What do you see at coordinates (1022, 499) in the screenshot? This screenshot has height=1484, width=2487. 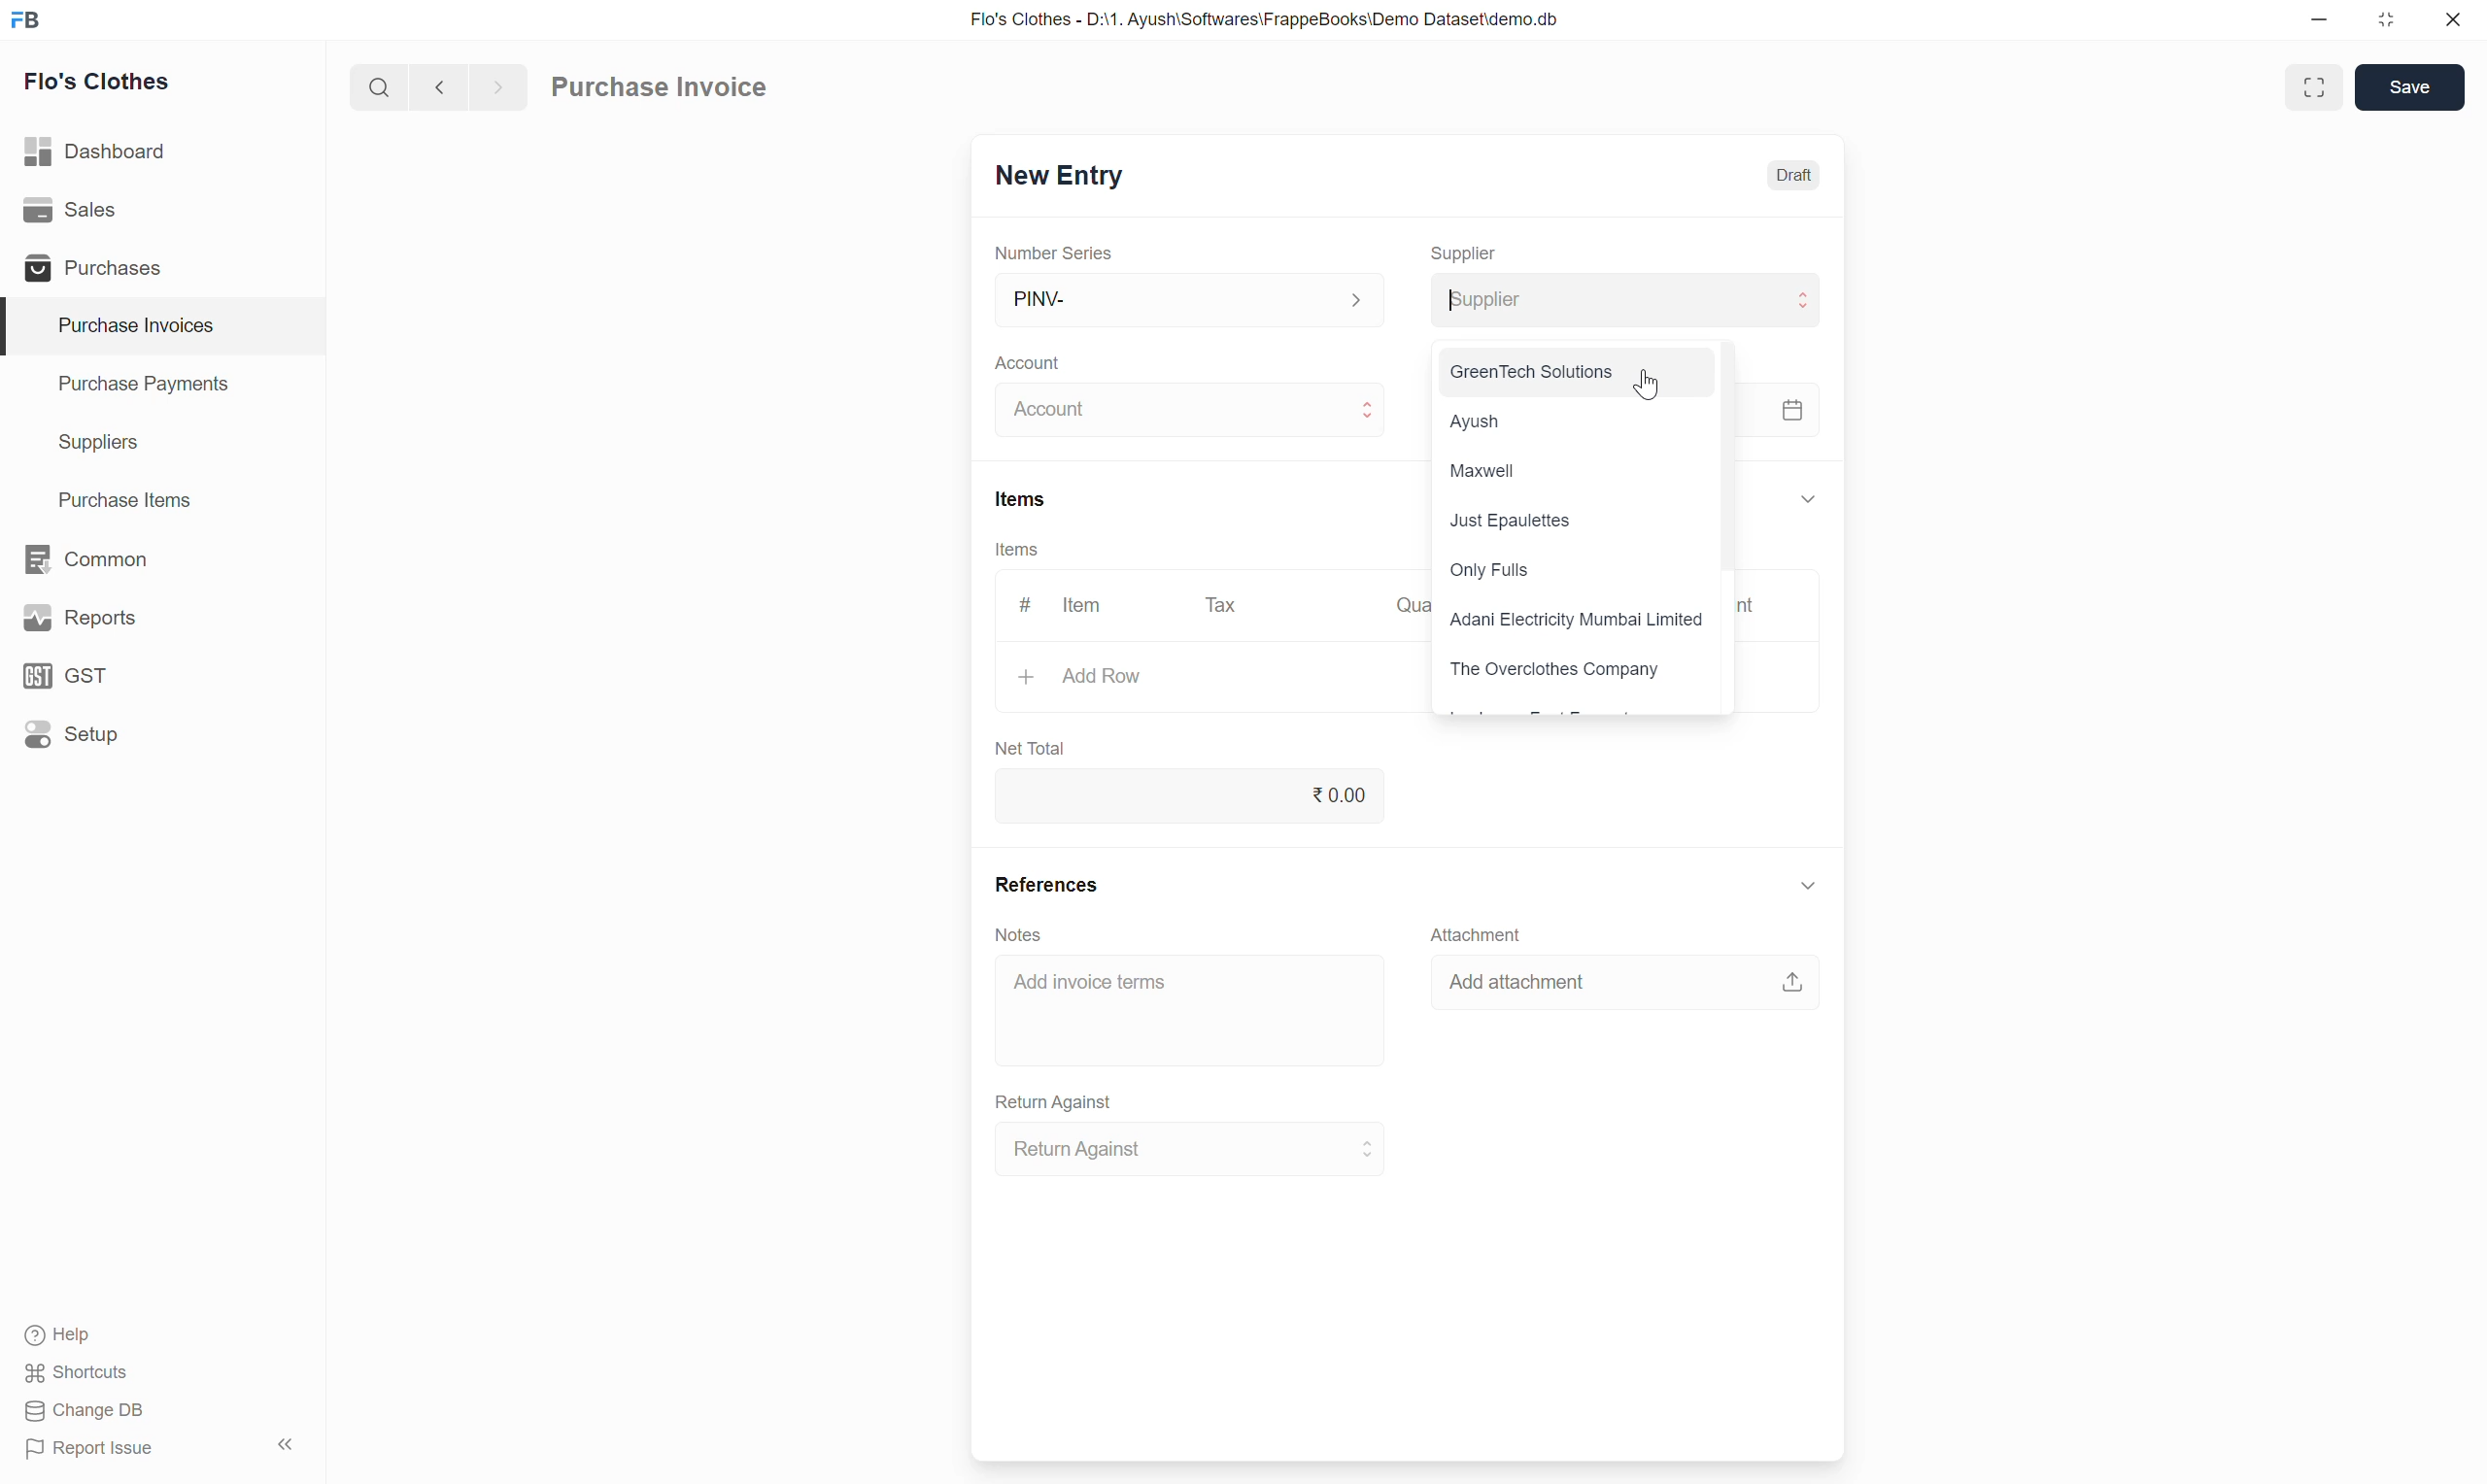 I see `Items` at bounding box center [1022, 499].